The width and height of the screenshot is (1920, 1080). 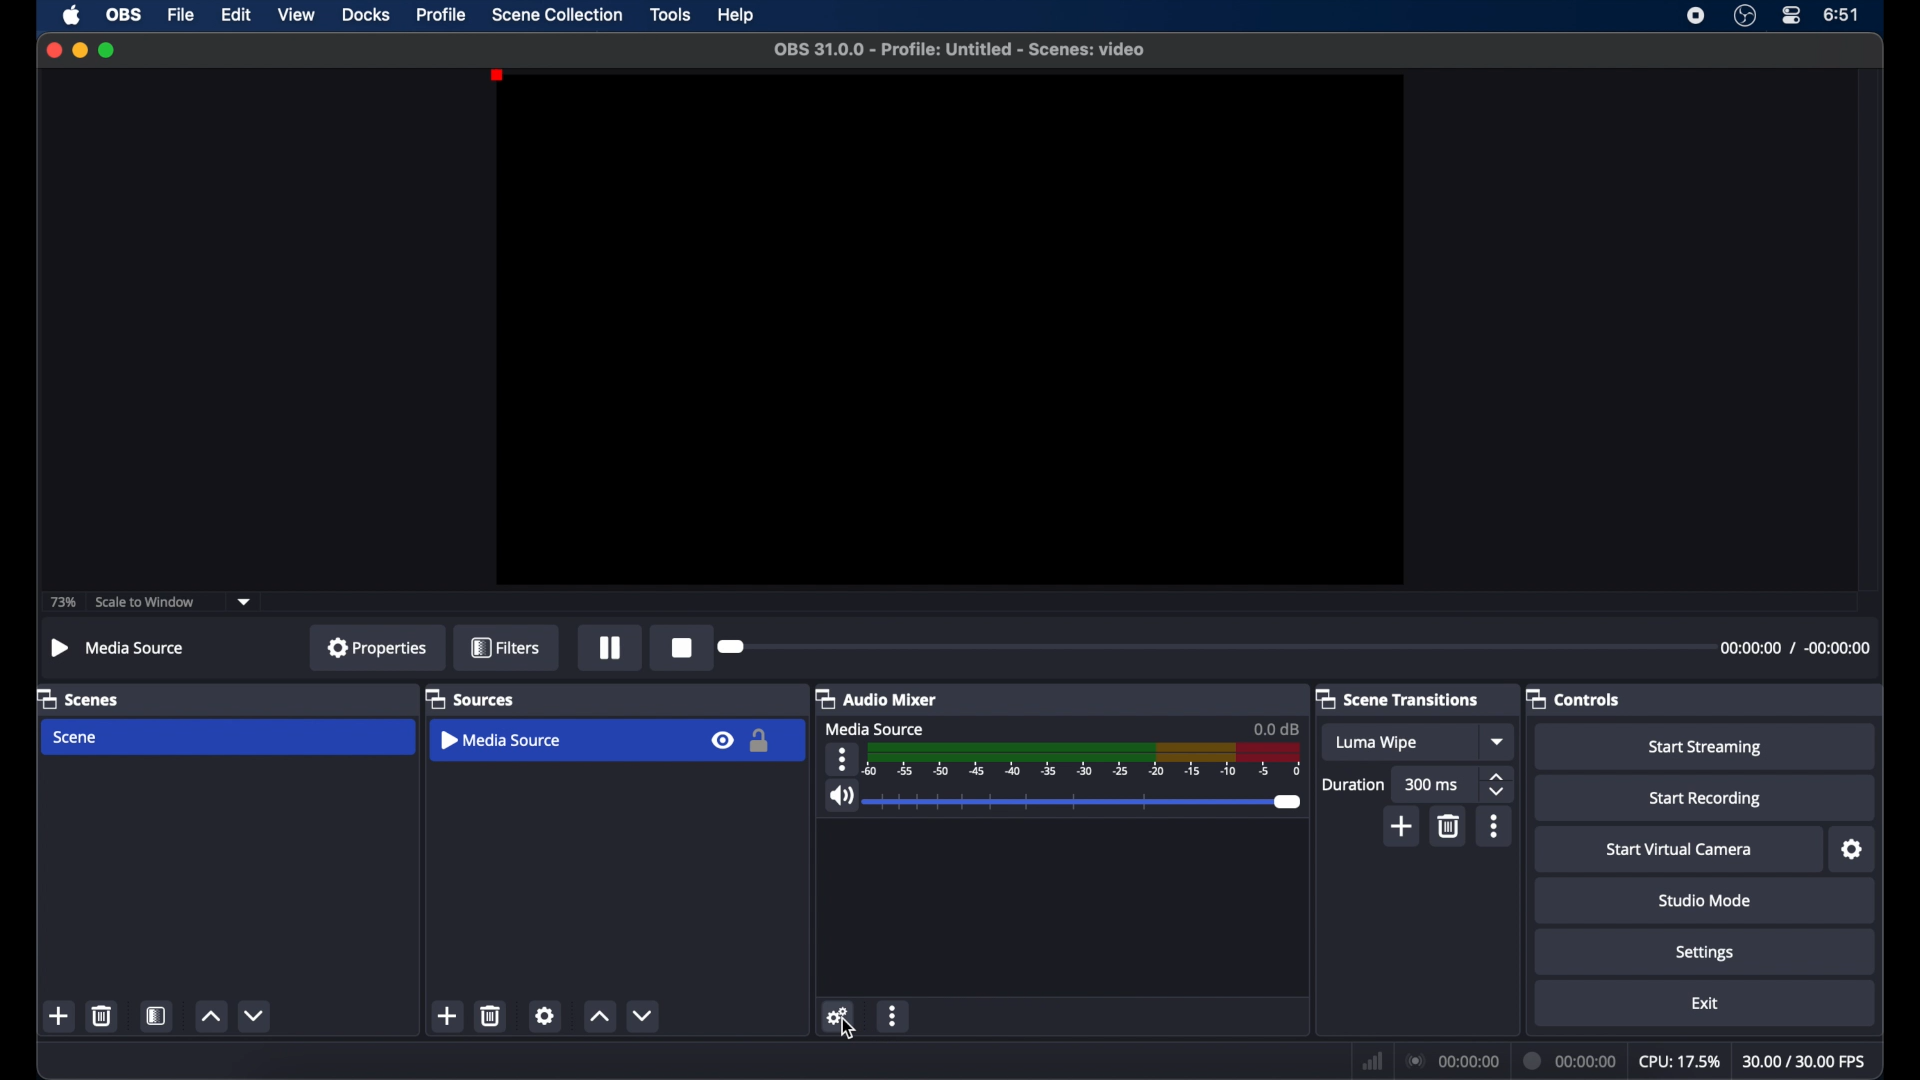 I want to click on 300ms, so click(x=1432, y=784).